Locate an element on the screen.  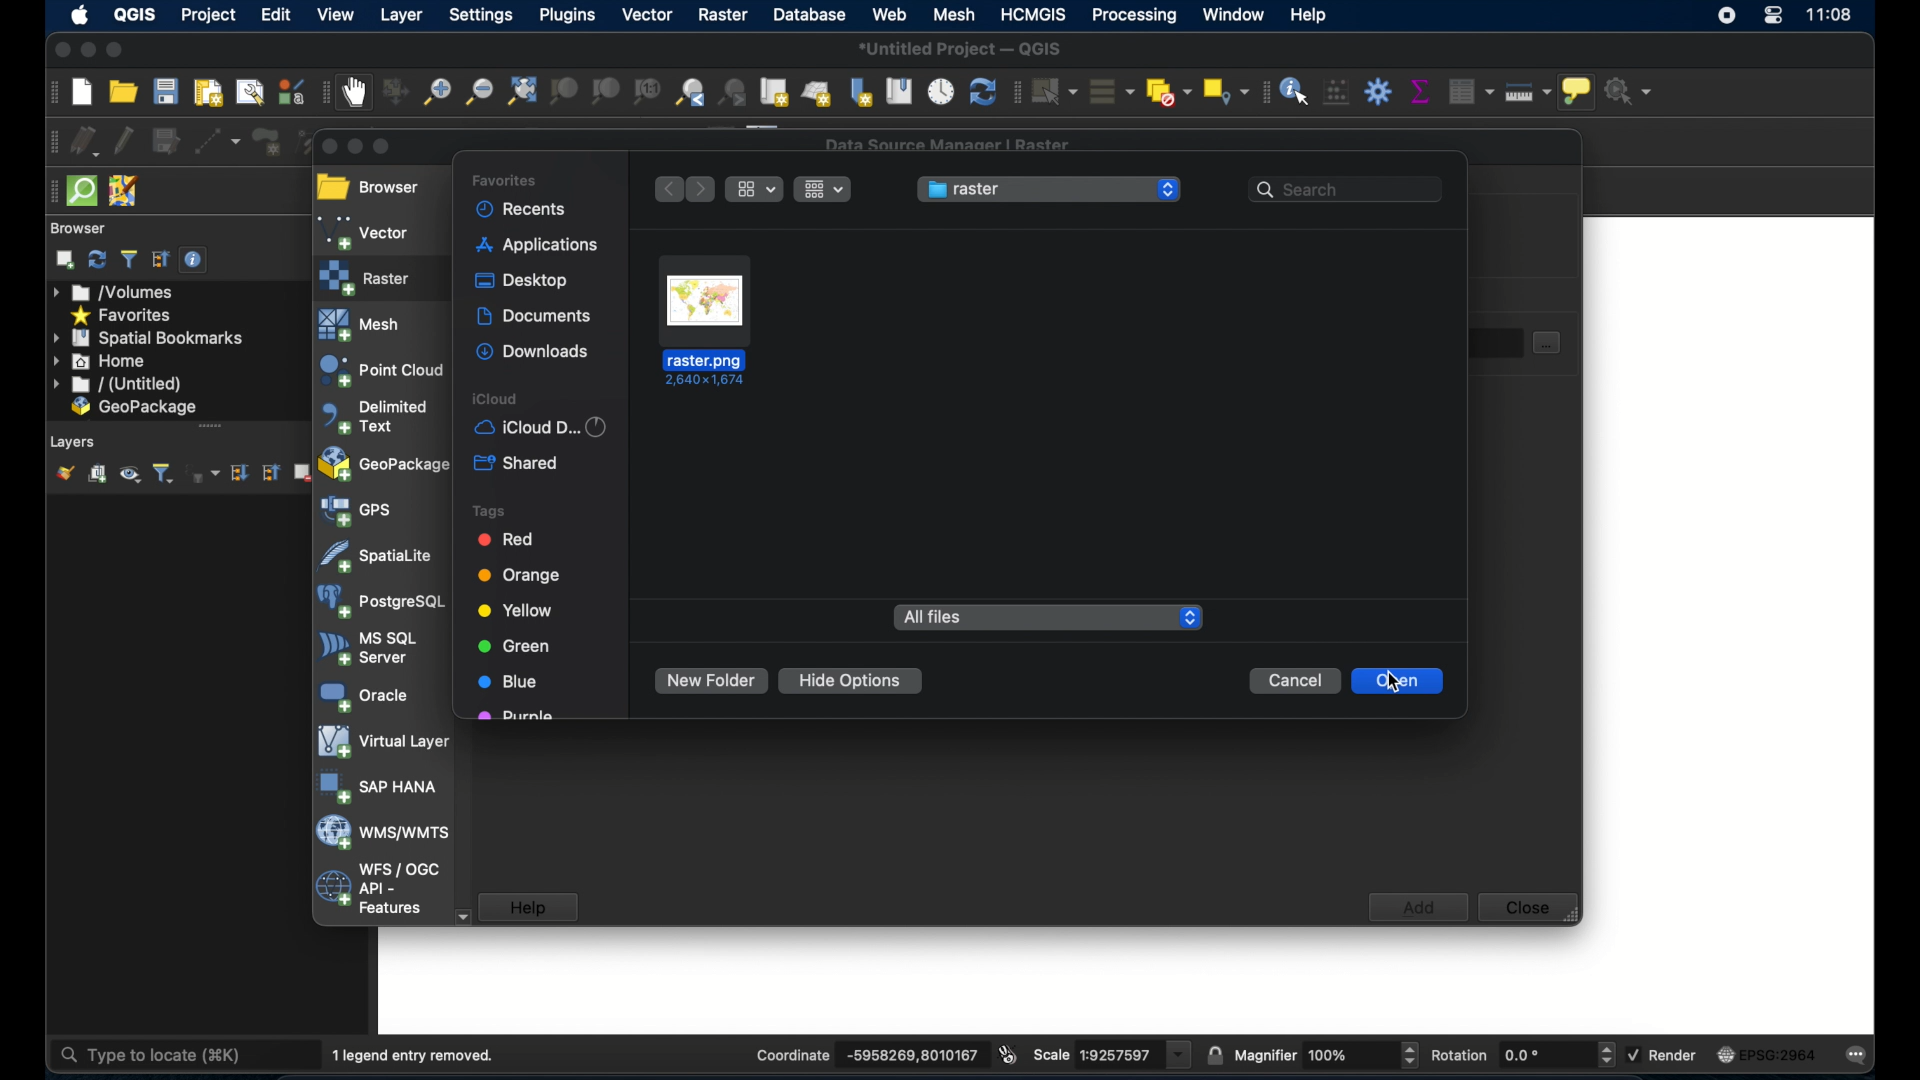
style manager is located at coordinates (290, 91).